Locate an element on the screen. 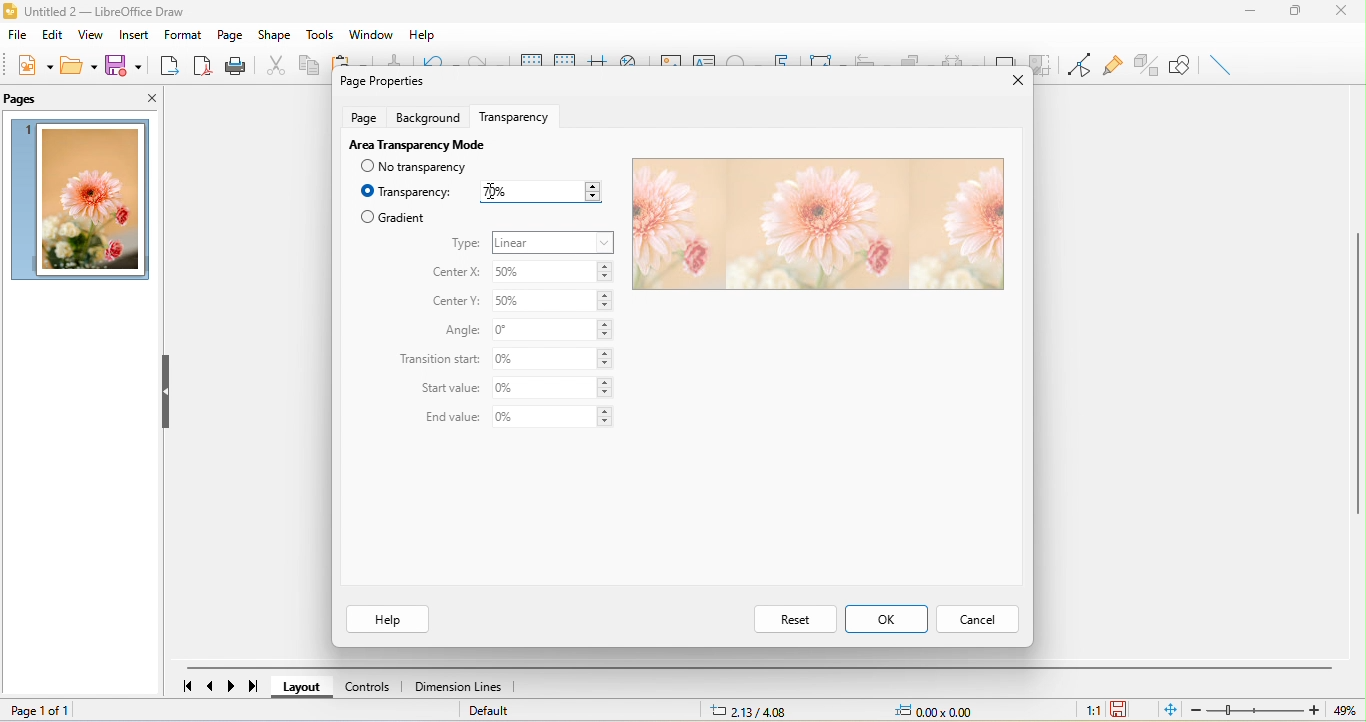  no transparency is located at coordinates (425, 167).